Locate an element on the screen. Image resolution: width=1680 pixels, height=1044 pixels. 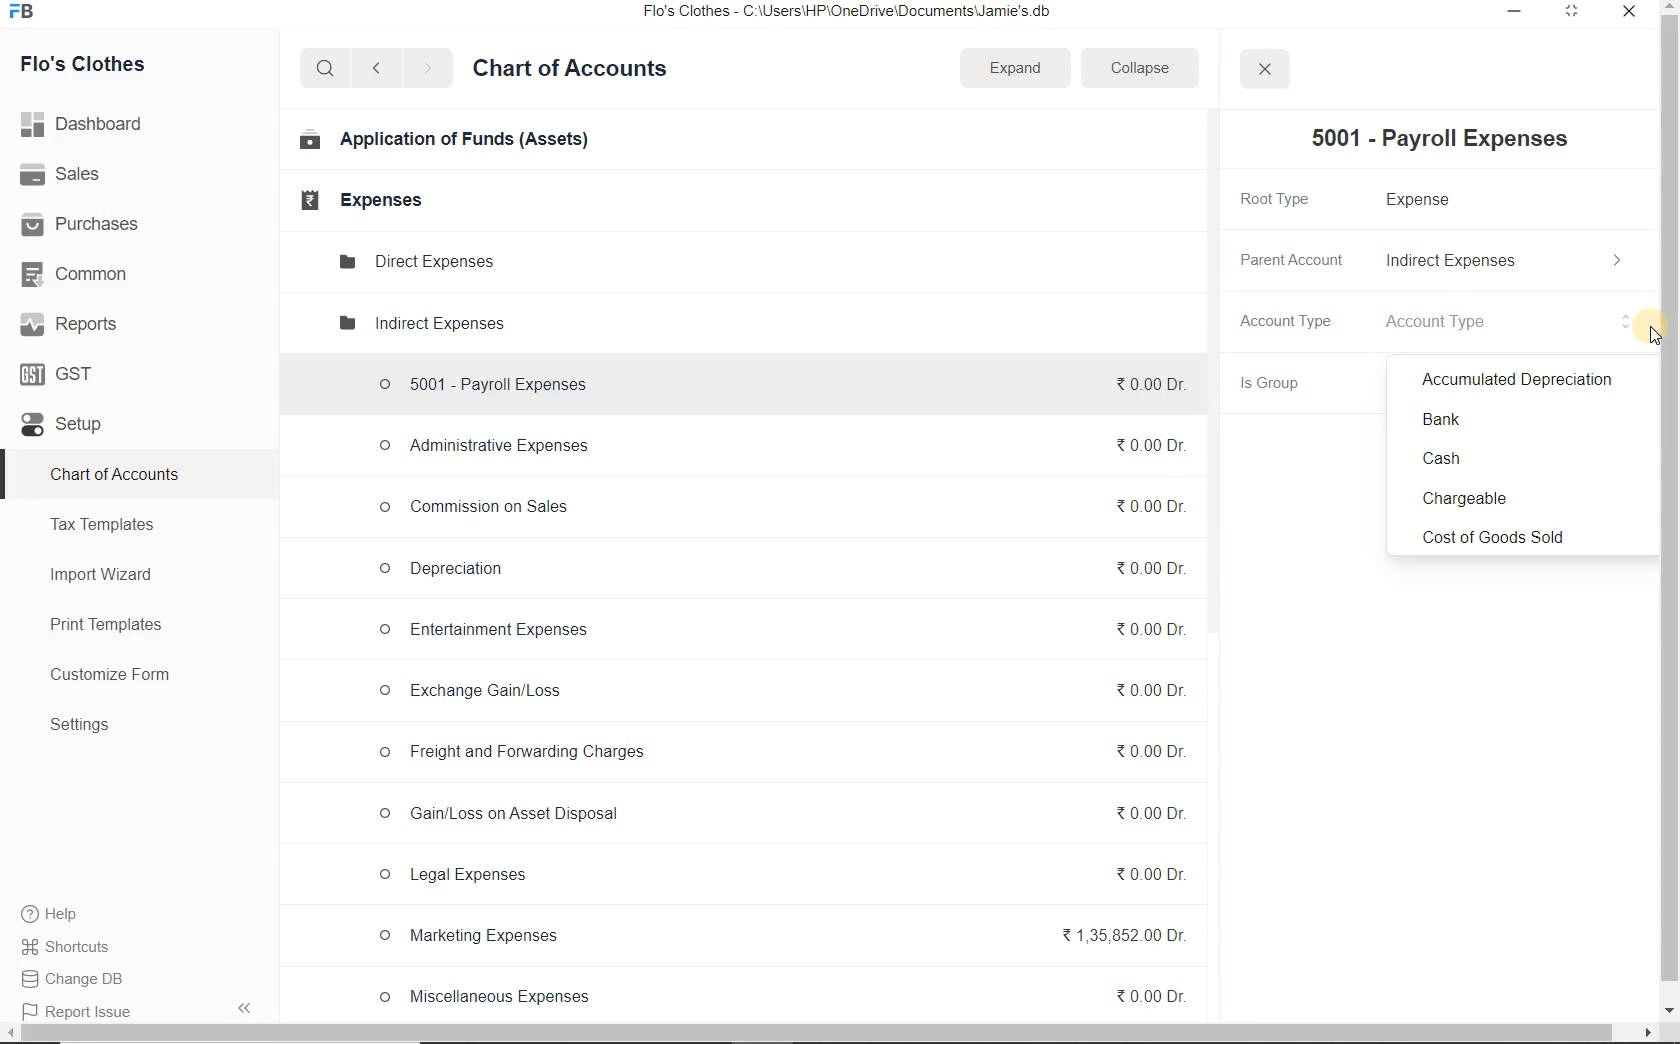
set up is located at coordinates (62, 426).